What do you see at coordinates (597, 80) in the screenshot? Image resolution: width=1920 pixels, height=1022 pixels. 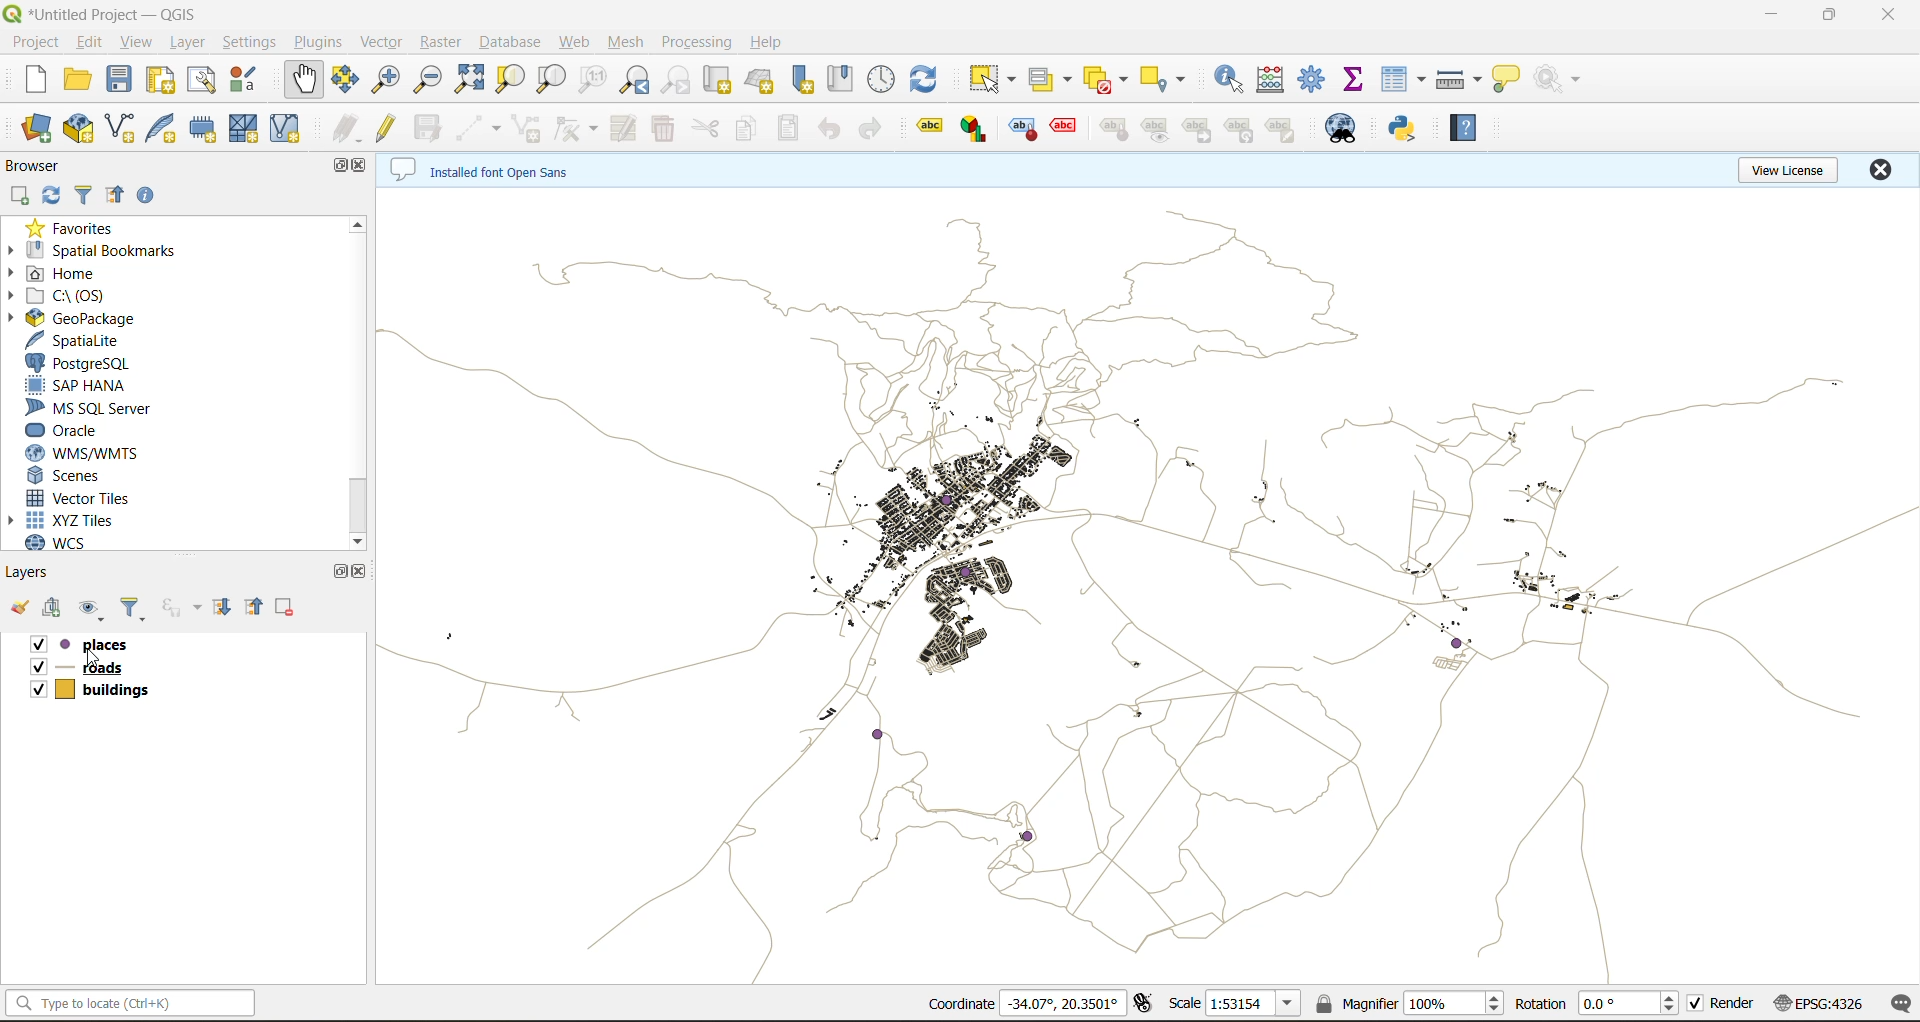 I see `zoom native` at bounding box center [597, 80].